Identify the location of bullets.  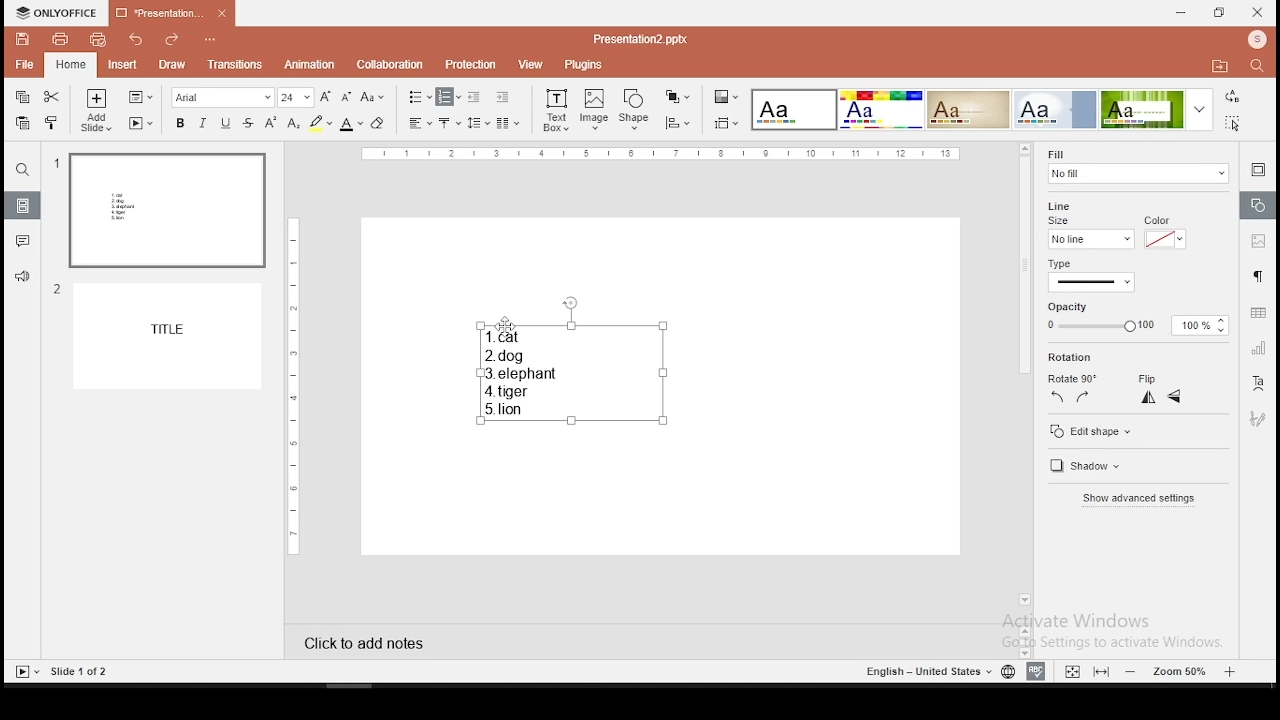
(420, 98).